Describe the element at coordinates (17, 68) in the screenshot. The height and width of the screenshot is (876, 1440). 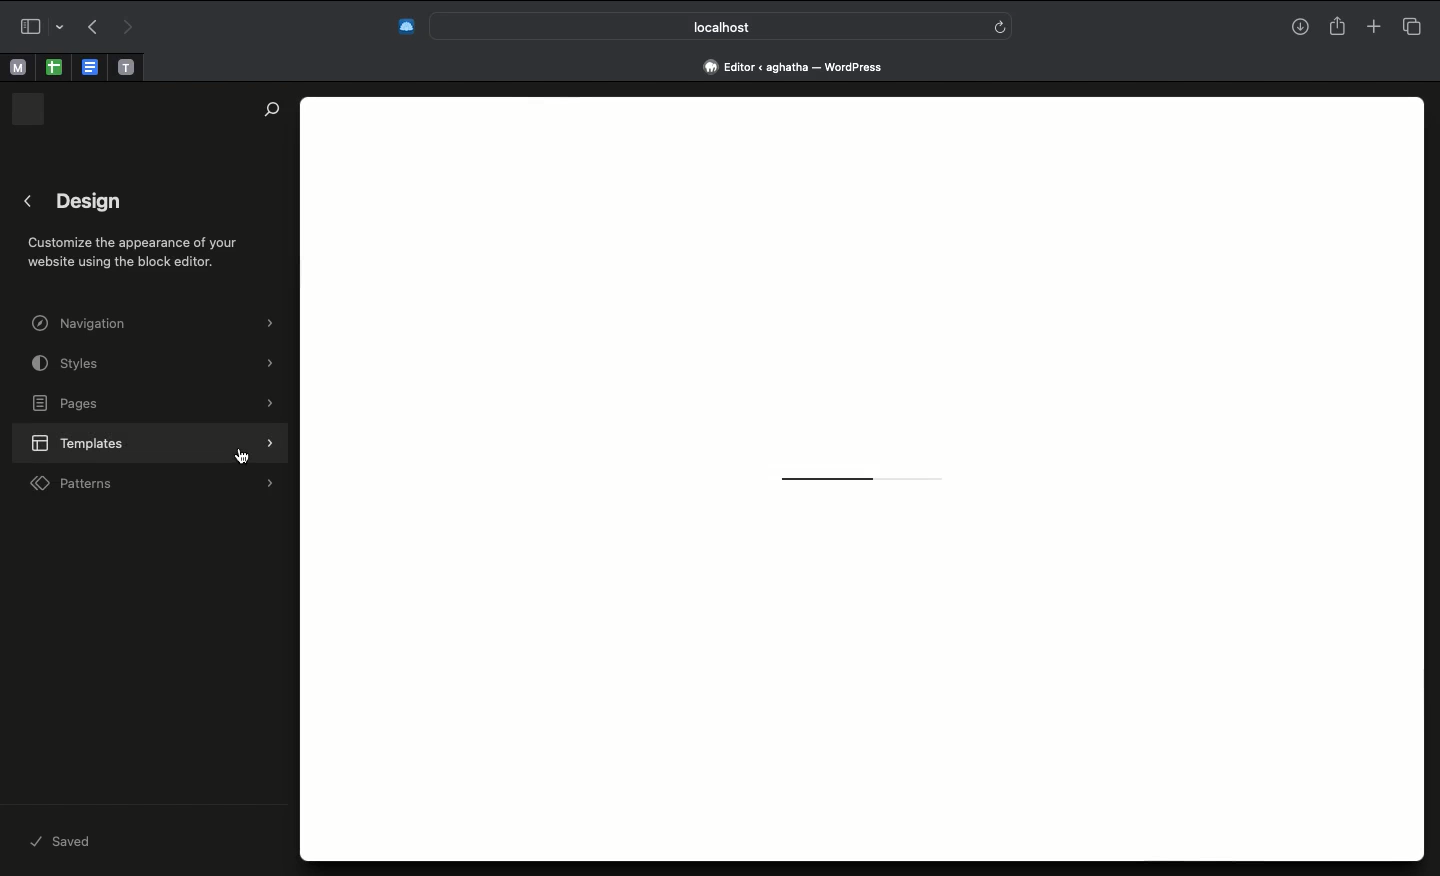
I see `open tab` at that location.